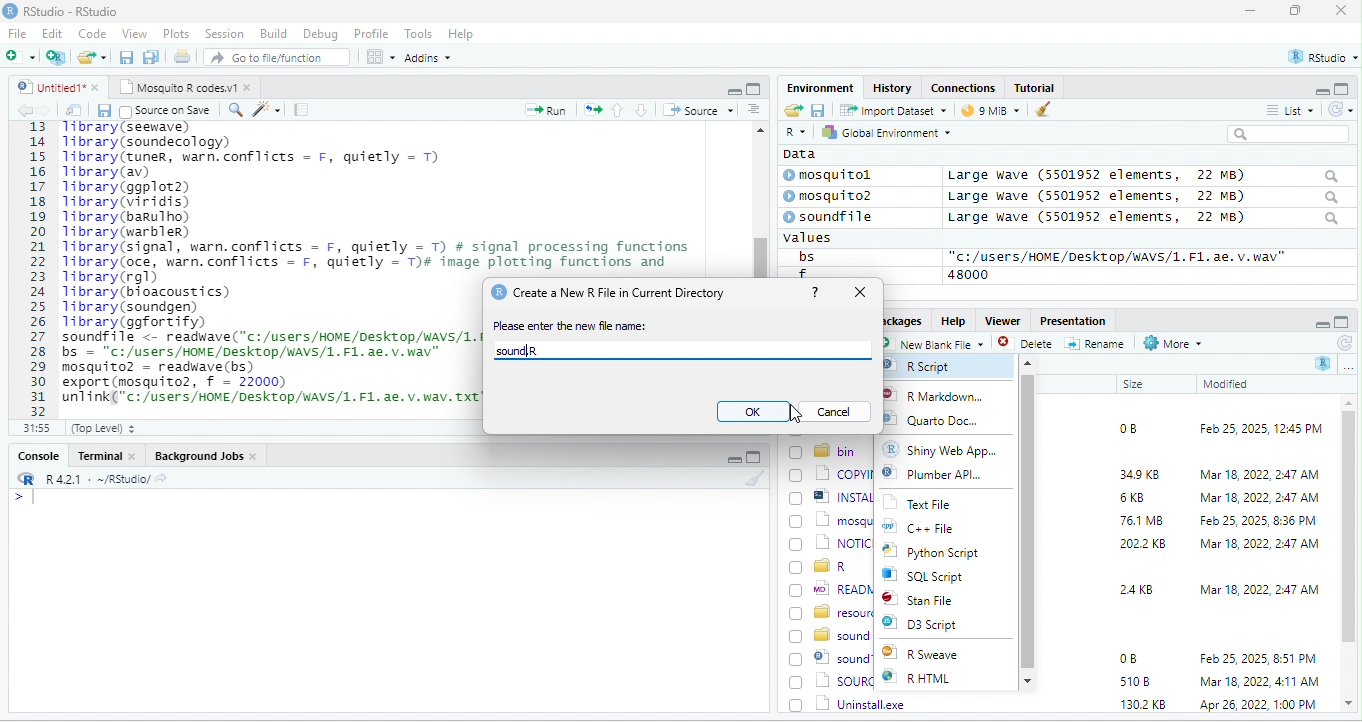  Describe the element at coordinates (834, 496) in the screenshot. I see `| @] INSTALL` at that location.